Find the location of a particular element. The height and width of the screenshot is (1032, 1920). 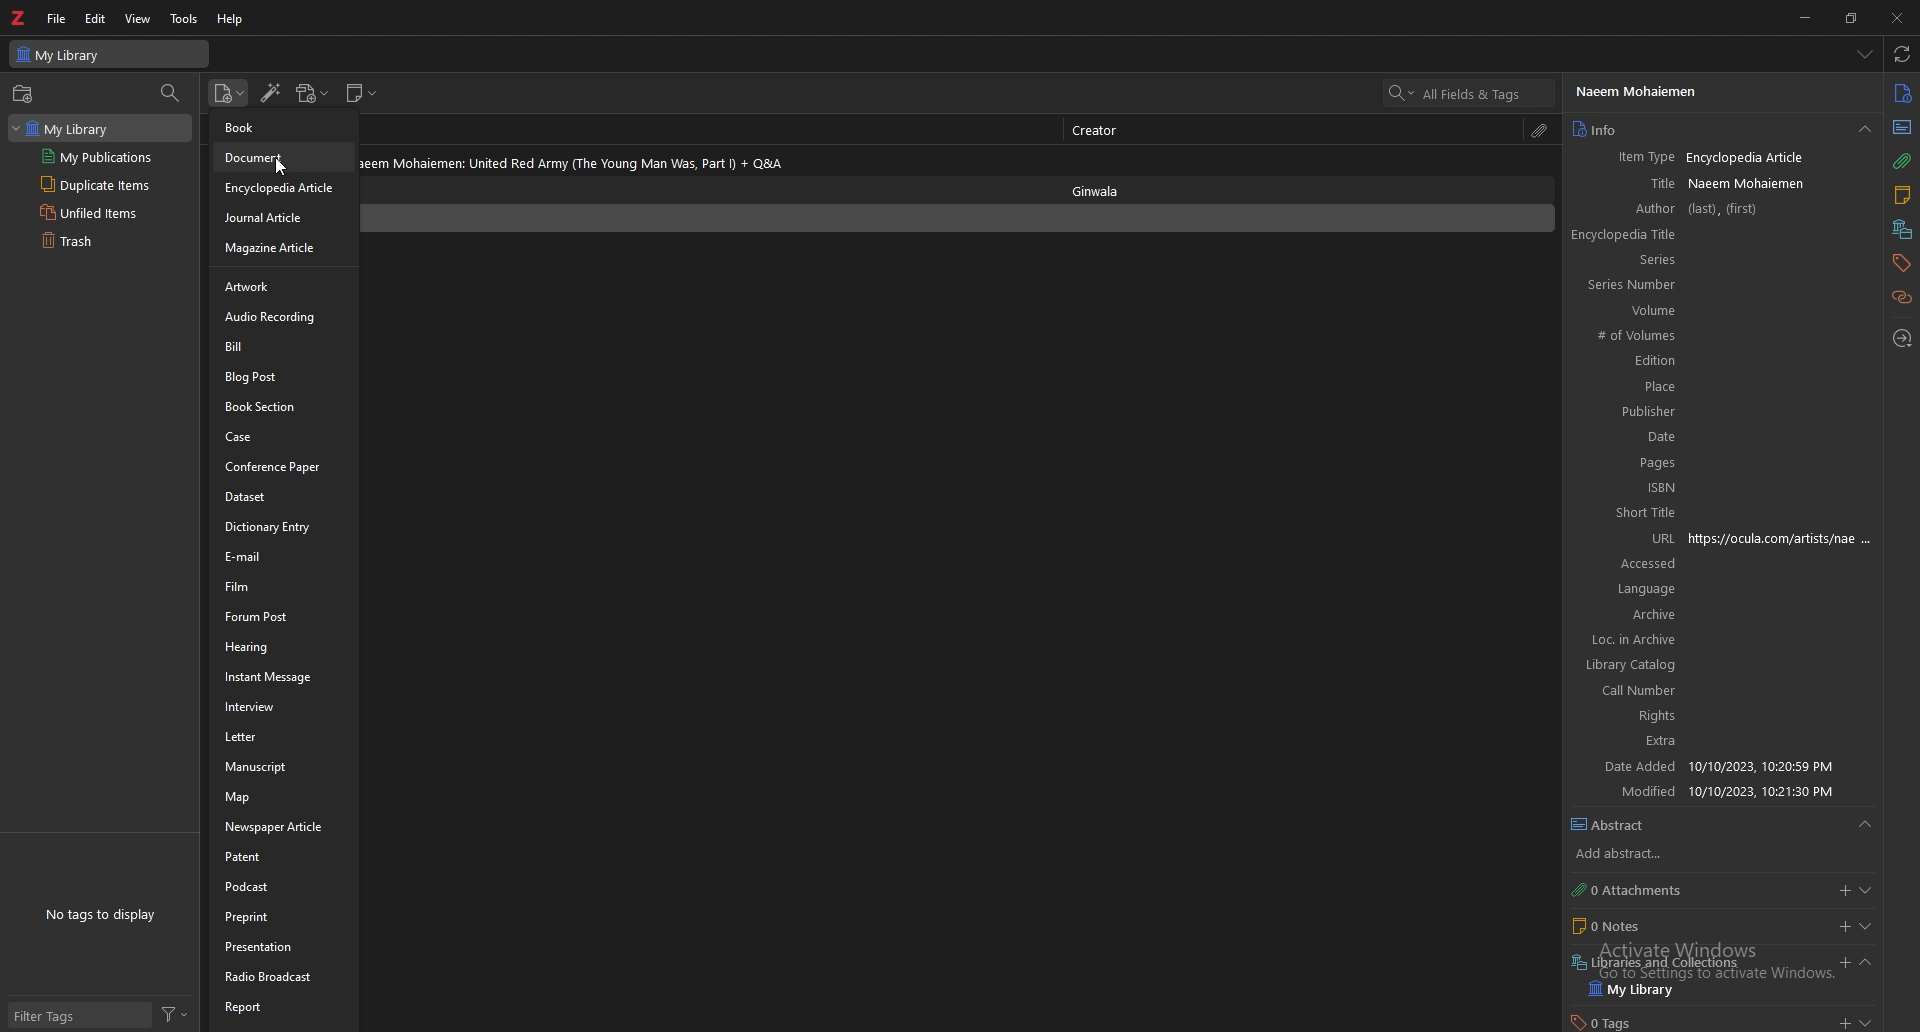

help is located at coordinates (232, 19).